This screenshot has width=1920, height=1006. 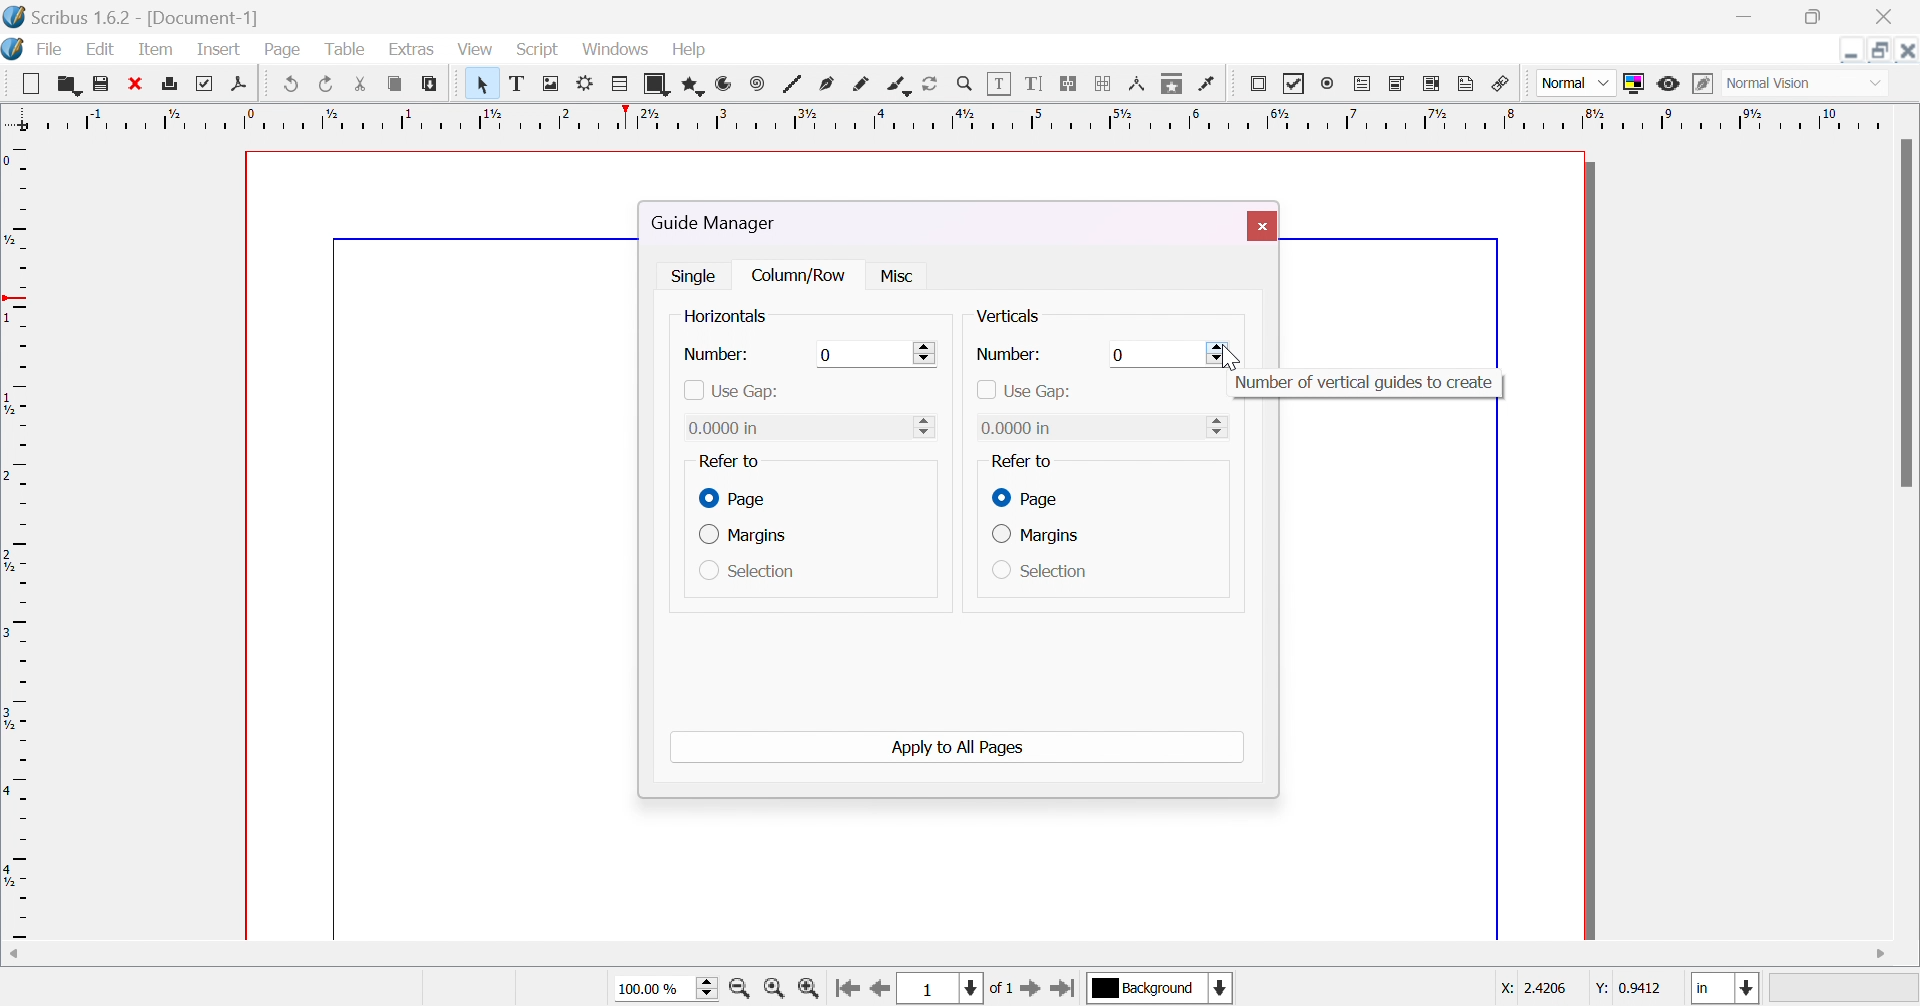 I want to click on go to previous page, so click(x=880, y=989).